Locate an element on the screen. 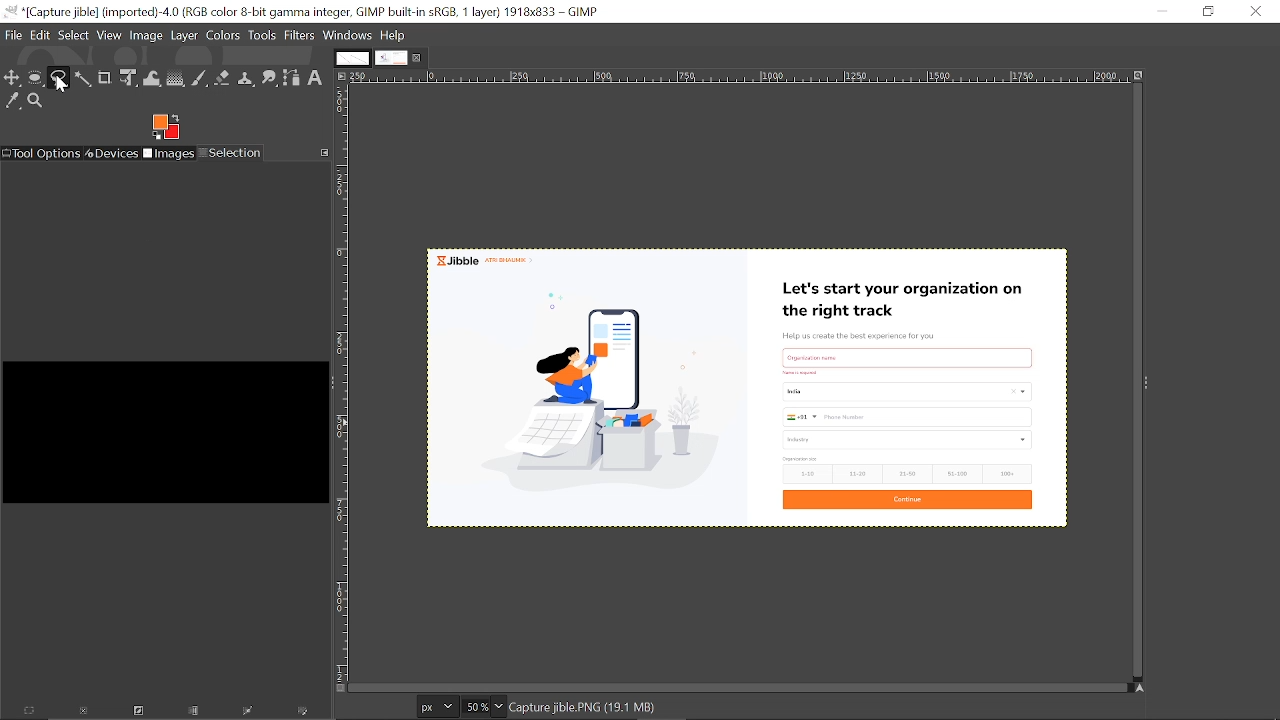  help is located at coordinates (394, 35).